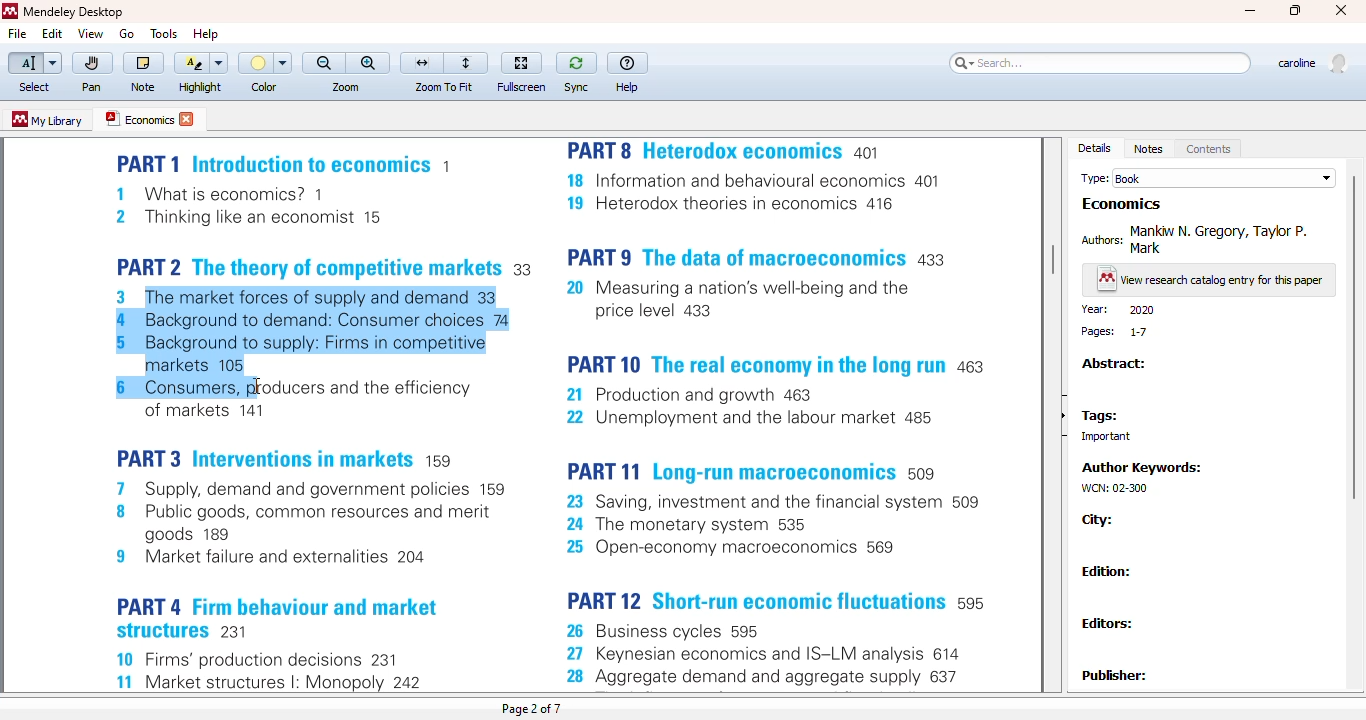  I want to click on contents, so click(1209, 149).